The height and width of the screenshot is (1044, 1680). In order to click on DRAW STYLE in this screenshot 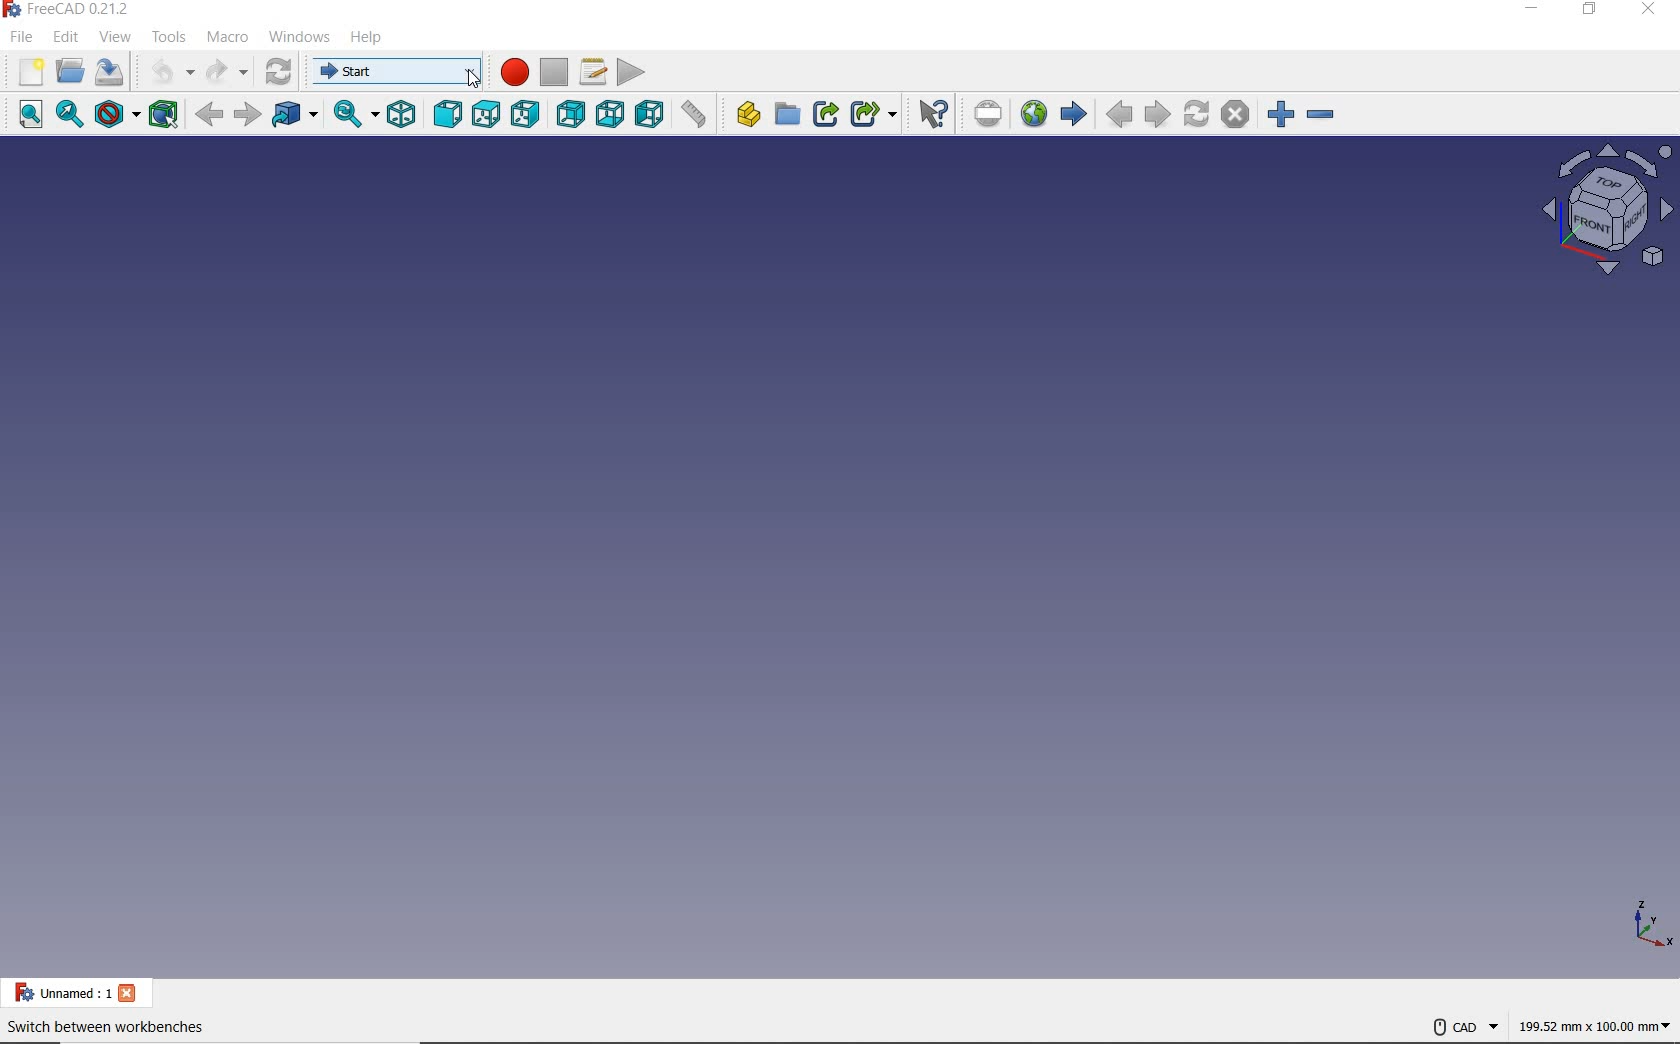, I will do `click(115, 115)`.